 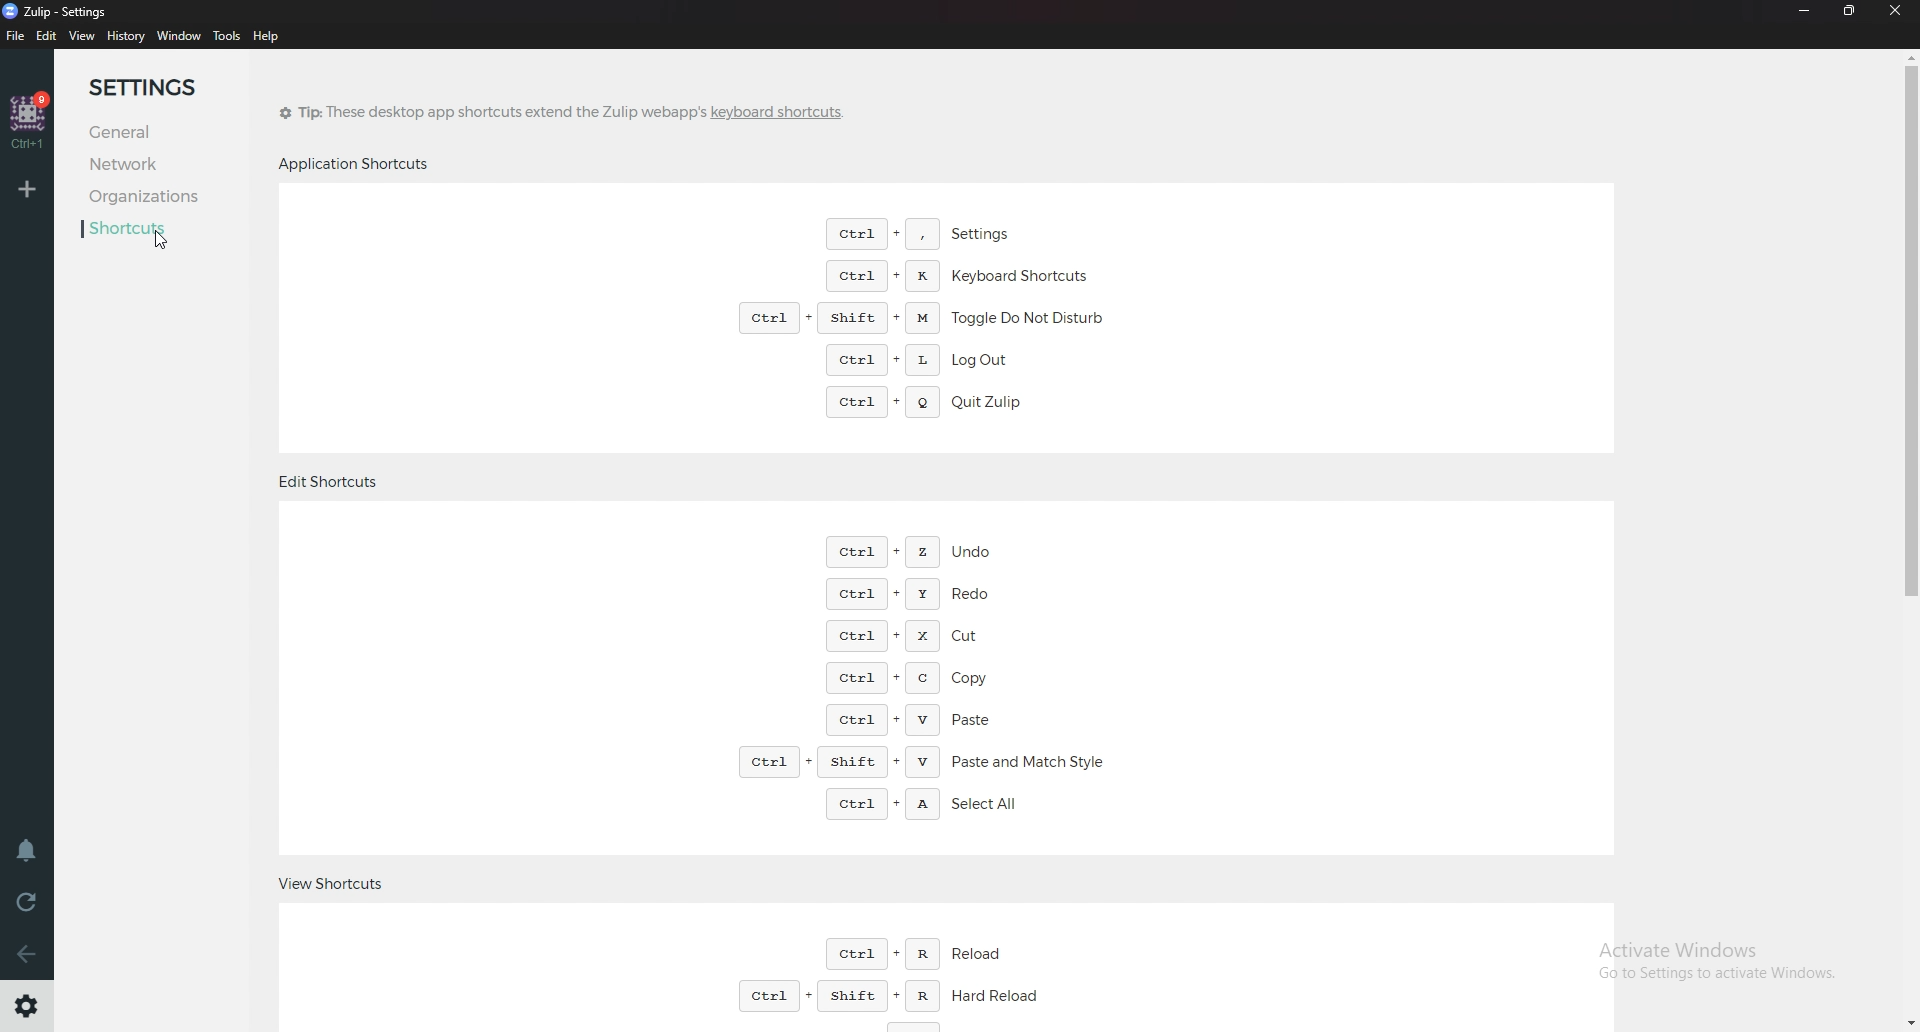 What do you see at coordinates (902, 639) in the screenshot?
I see `Cut` at bounding box center [902, 639].